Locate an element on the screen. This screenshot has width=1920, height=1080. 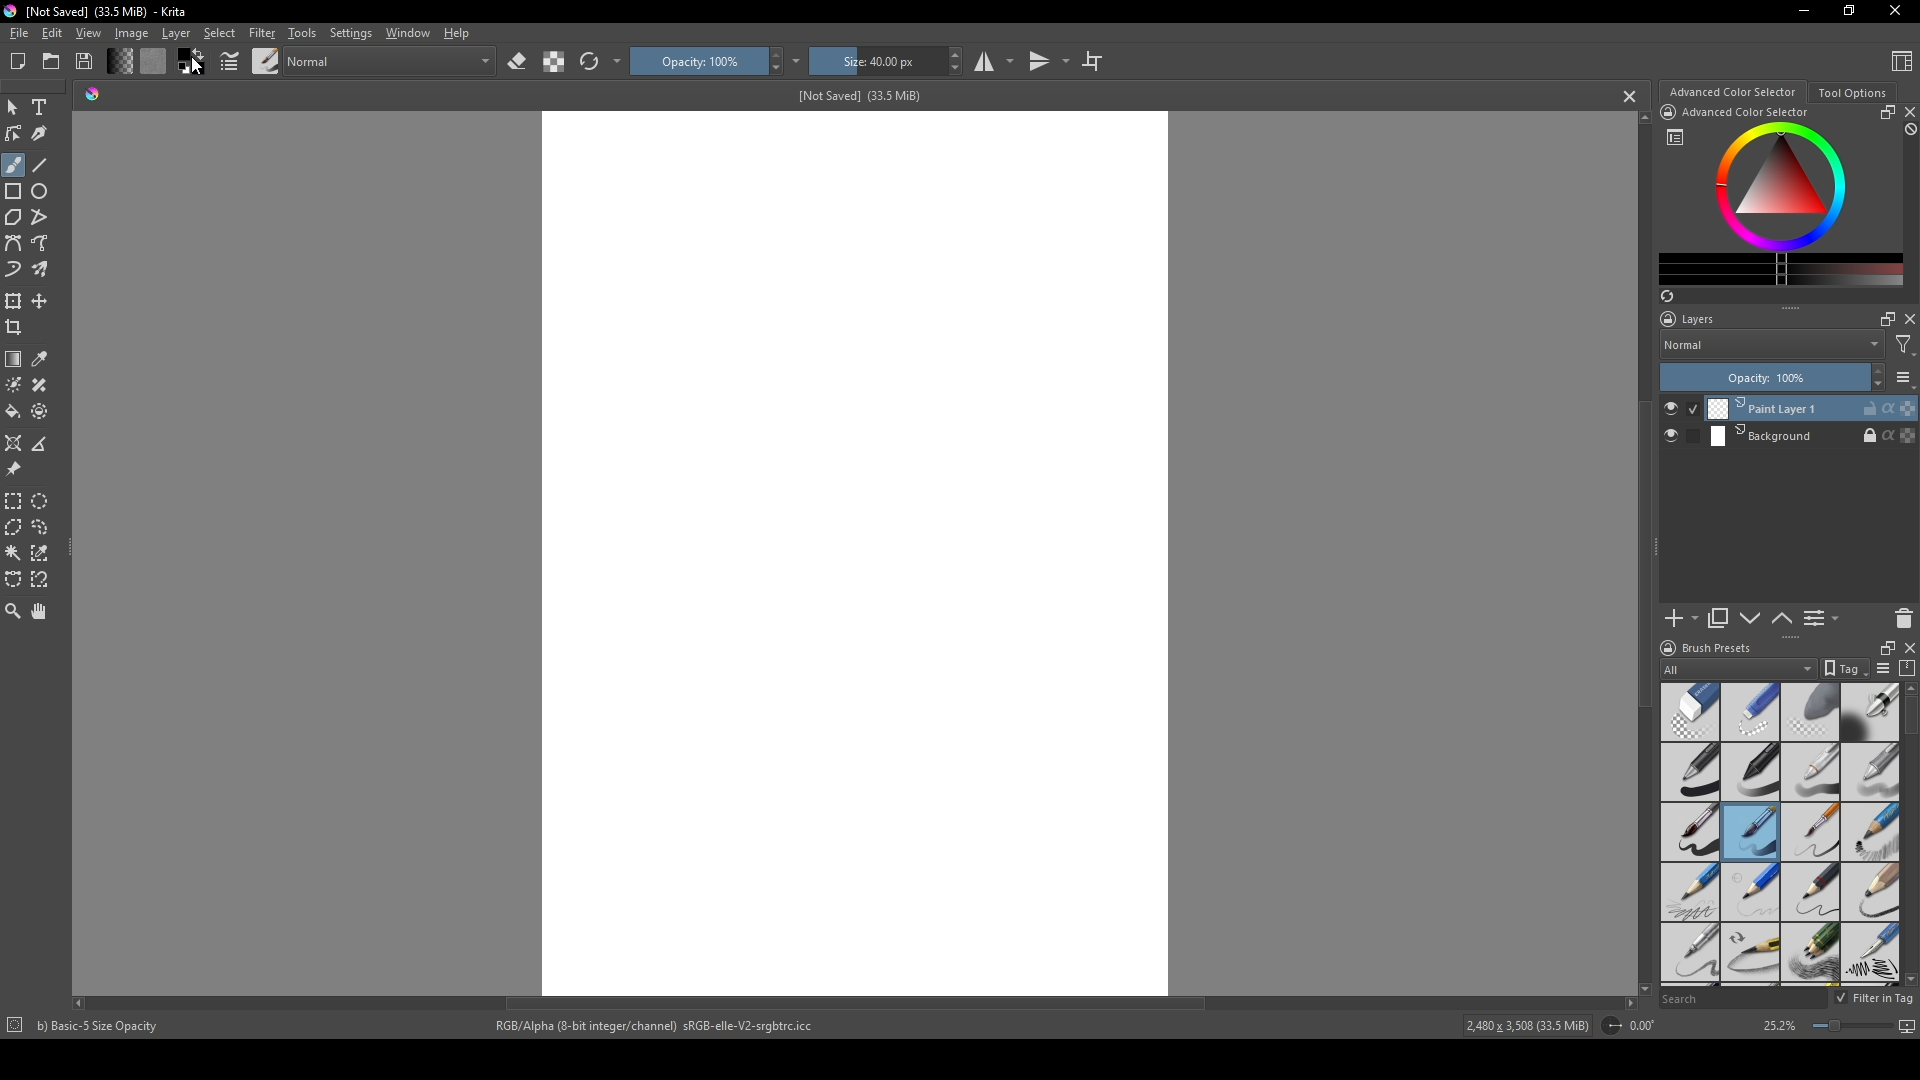
scroll left is located at coordinates (83, 1003).